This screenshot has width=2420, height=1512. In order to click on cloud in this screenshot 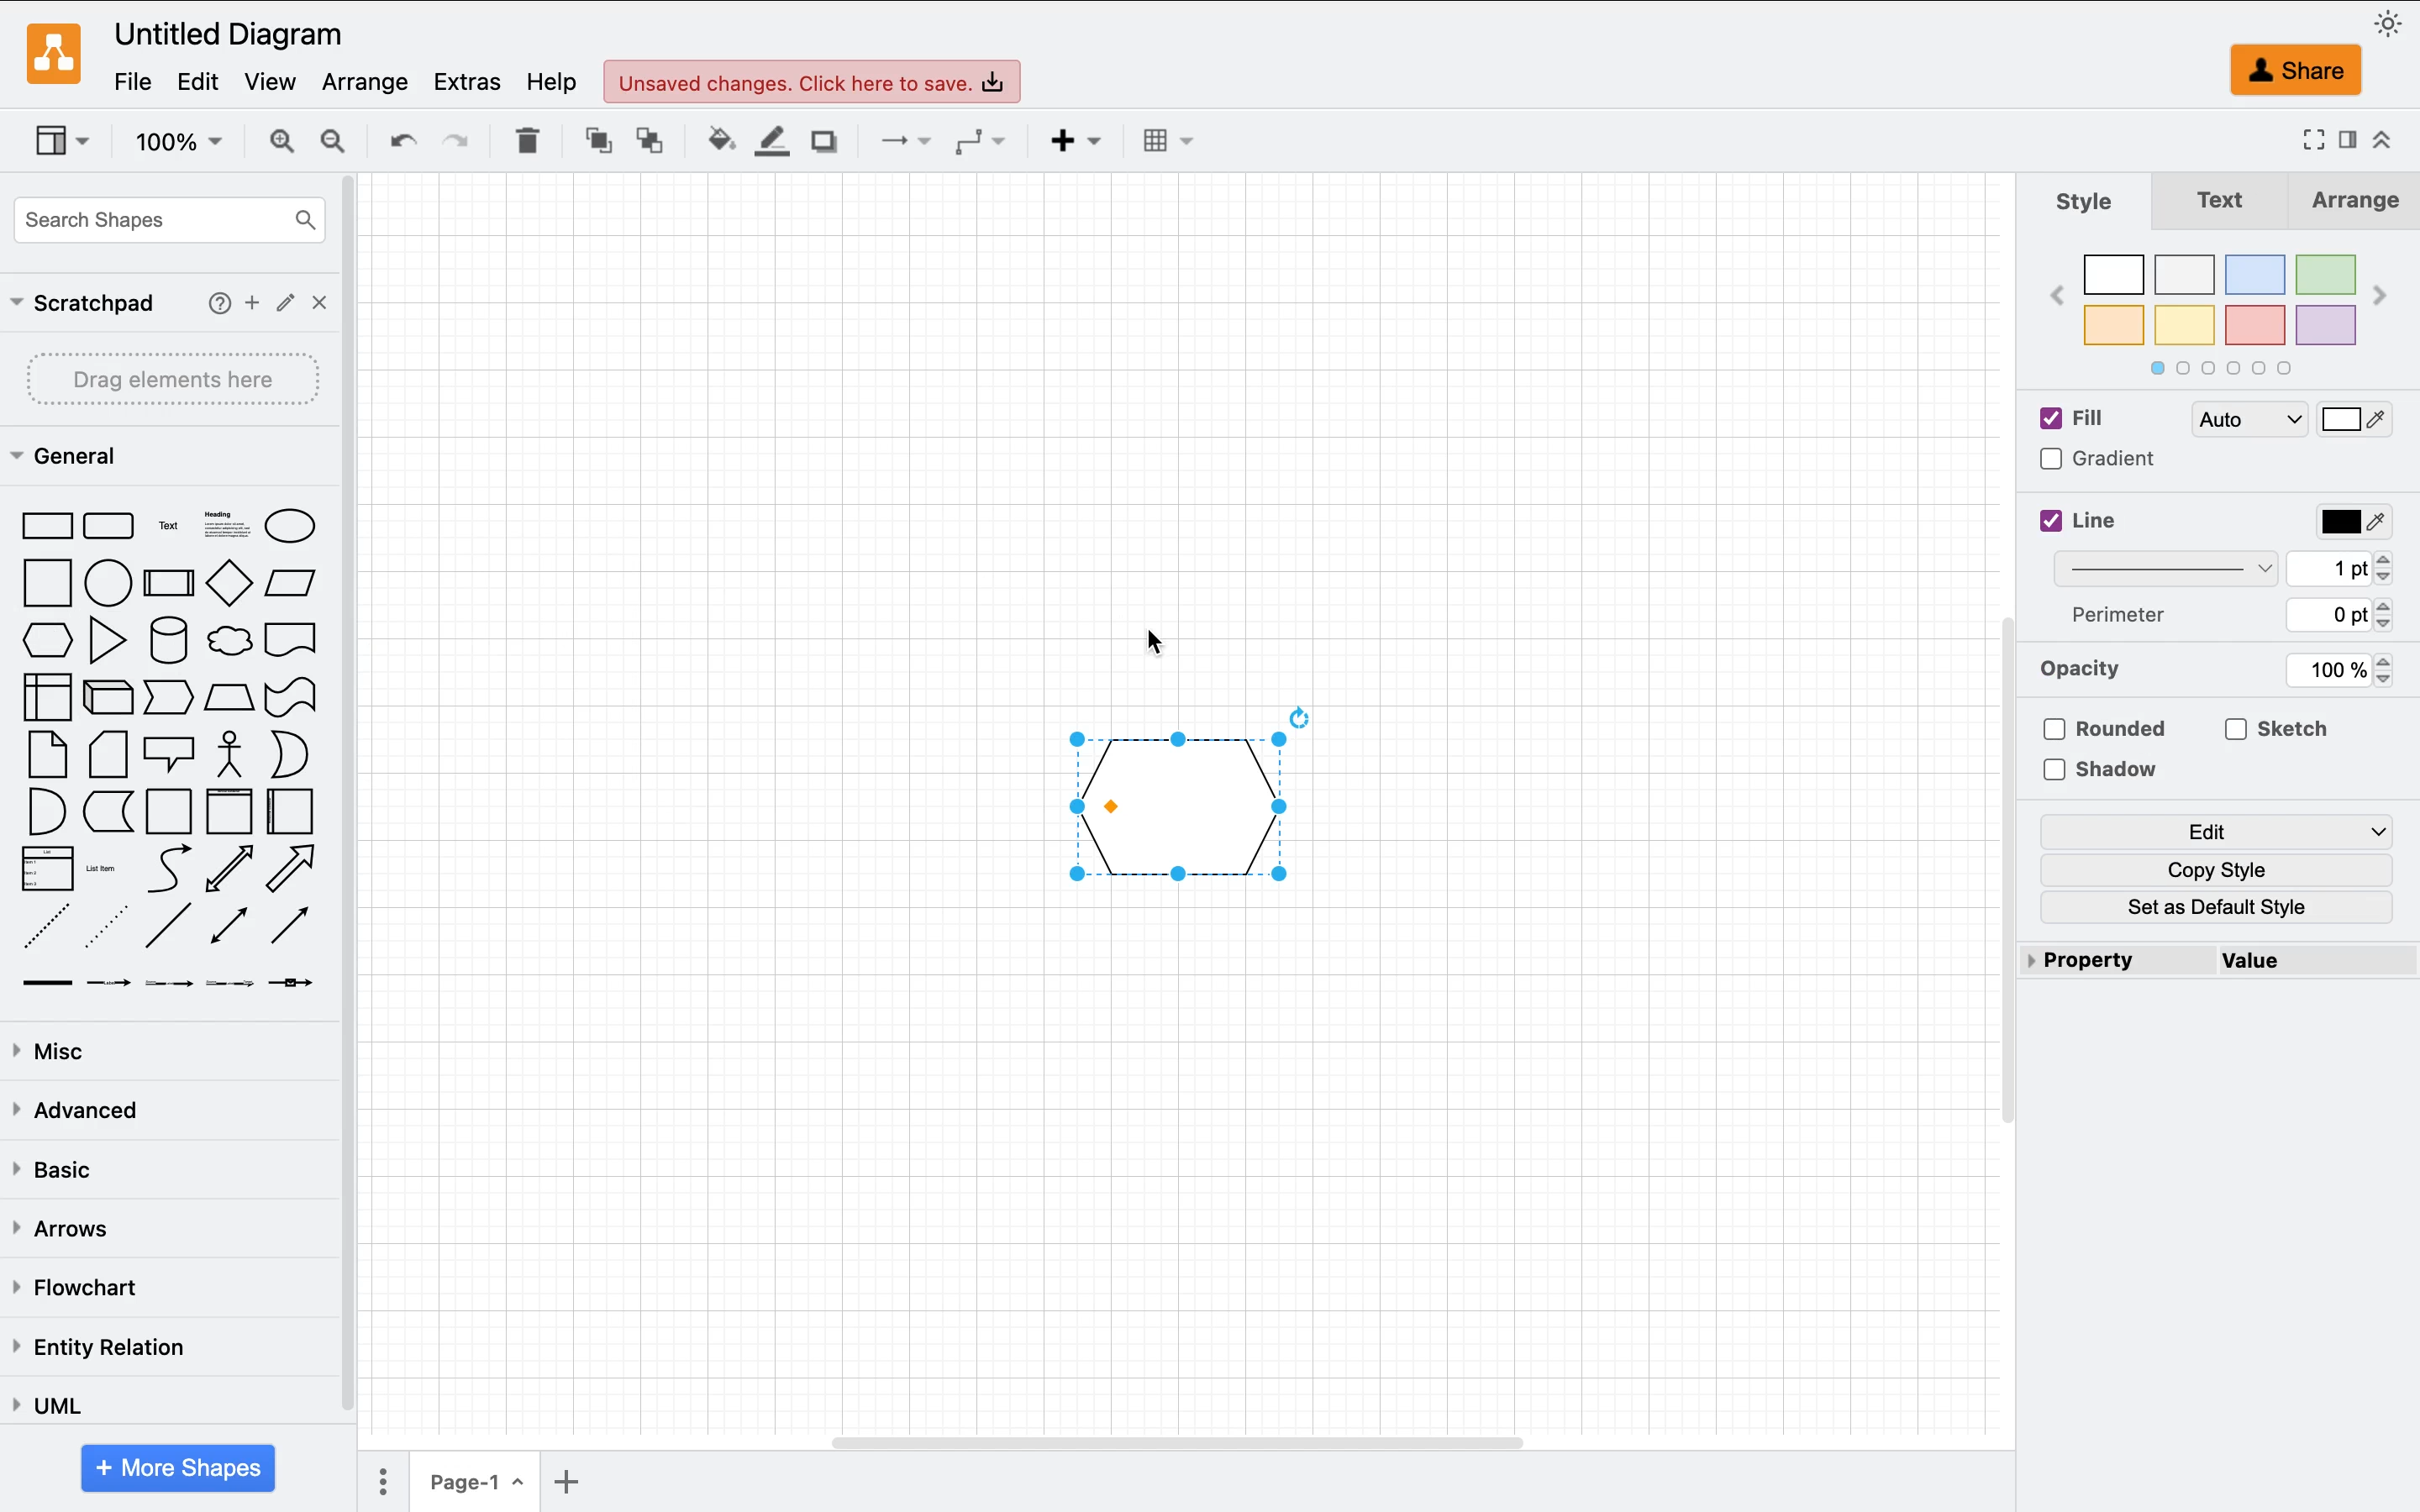, I will do `click(229, 640)`.